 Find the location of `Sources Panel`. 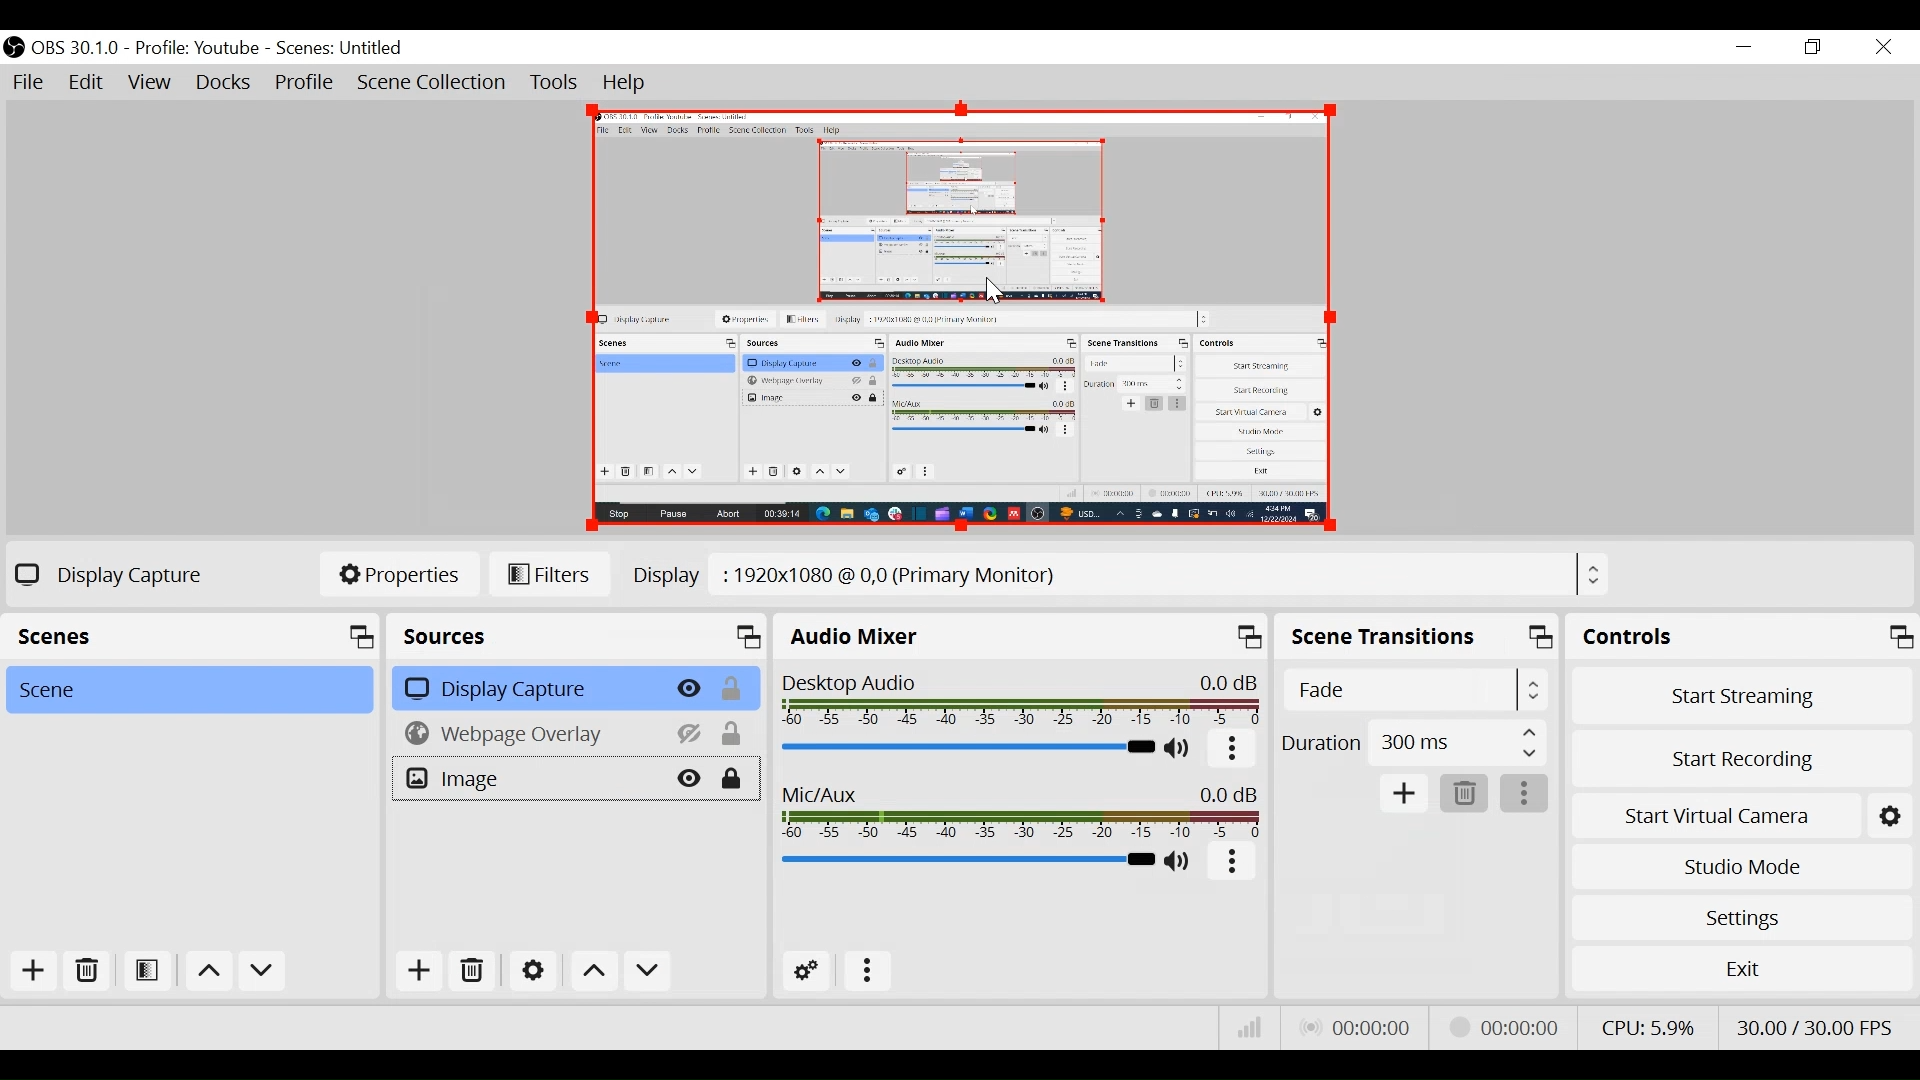

Sources Panel is located at coordinates (578, 636).